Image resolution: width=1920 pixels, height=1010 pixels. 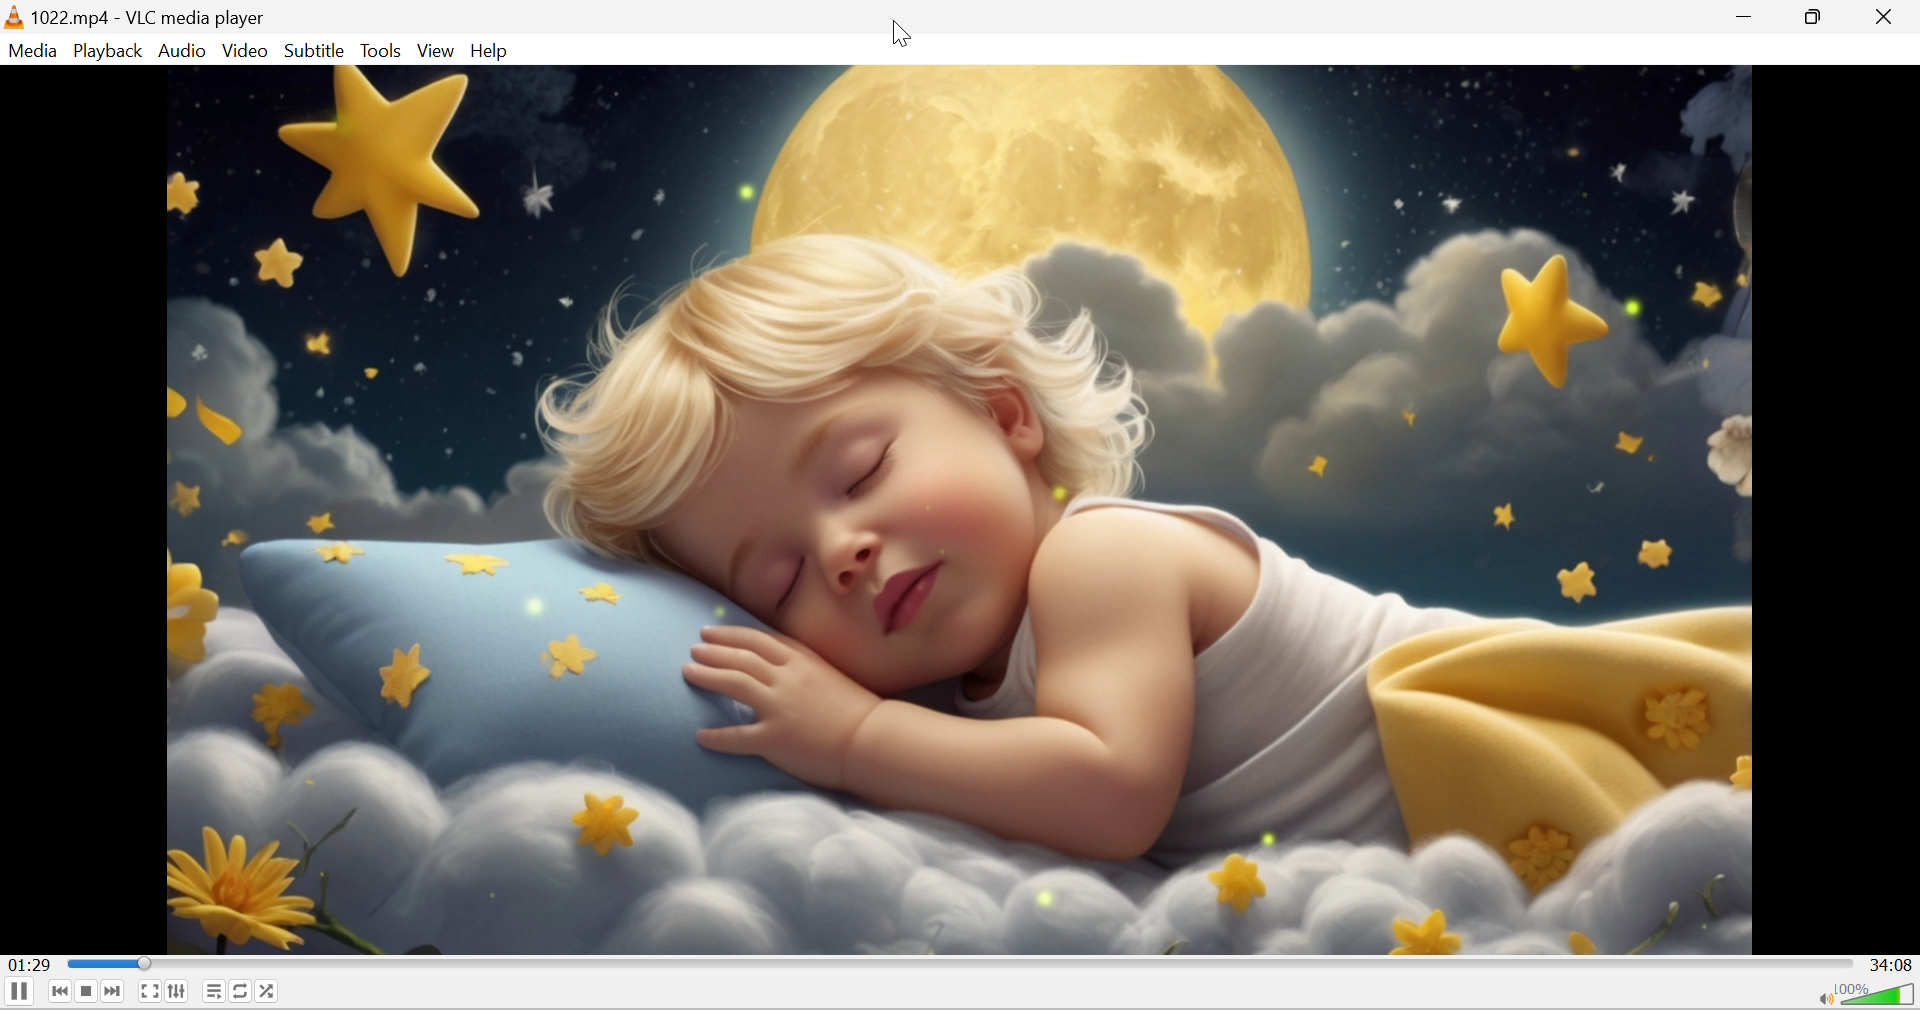 I want to click on Stop playback, so click(x=88, y=992).